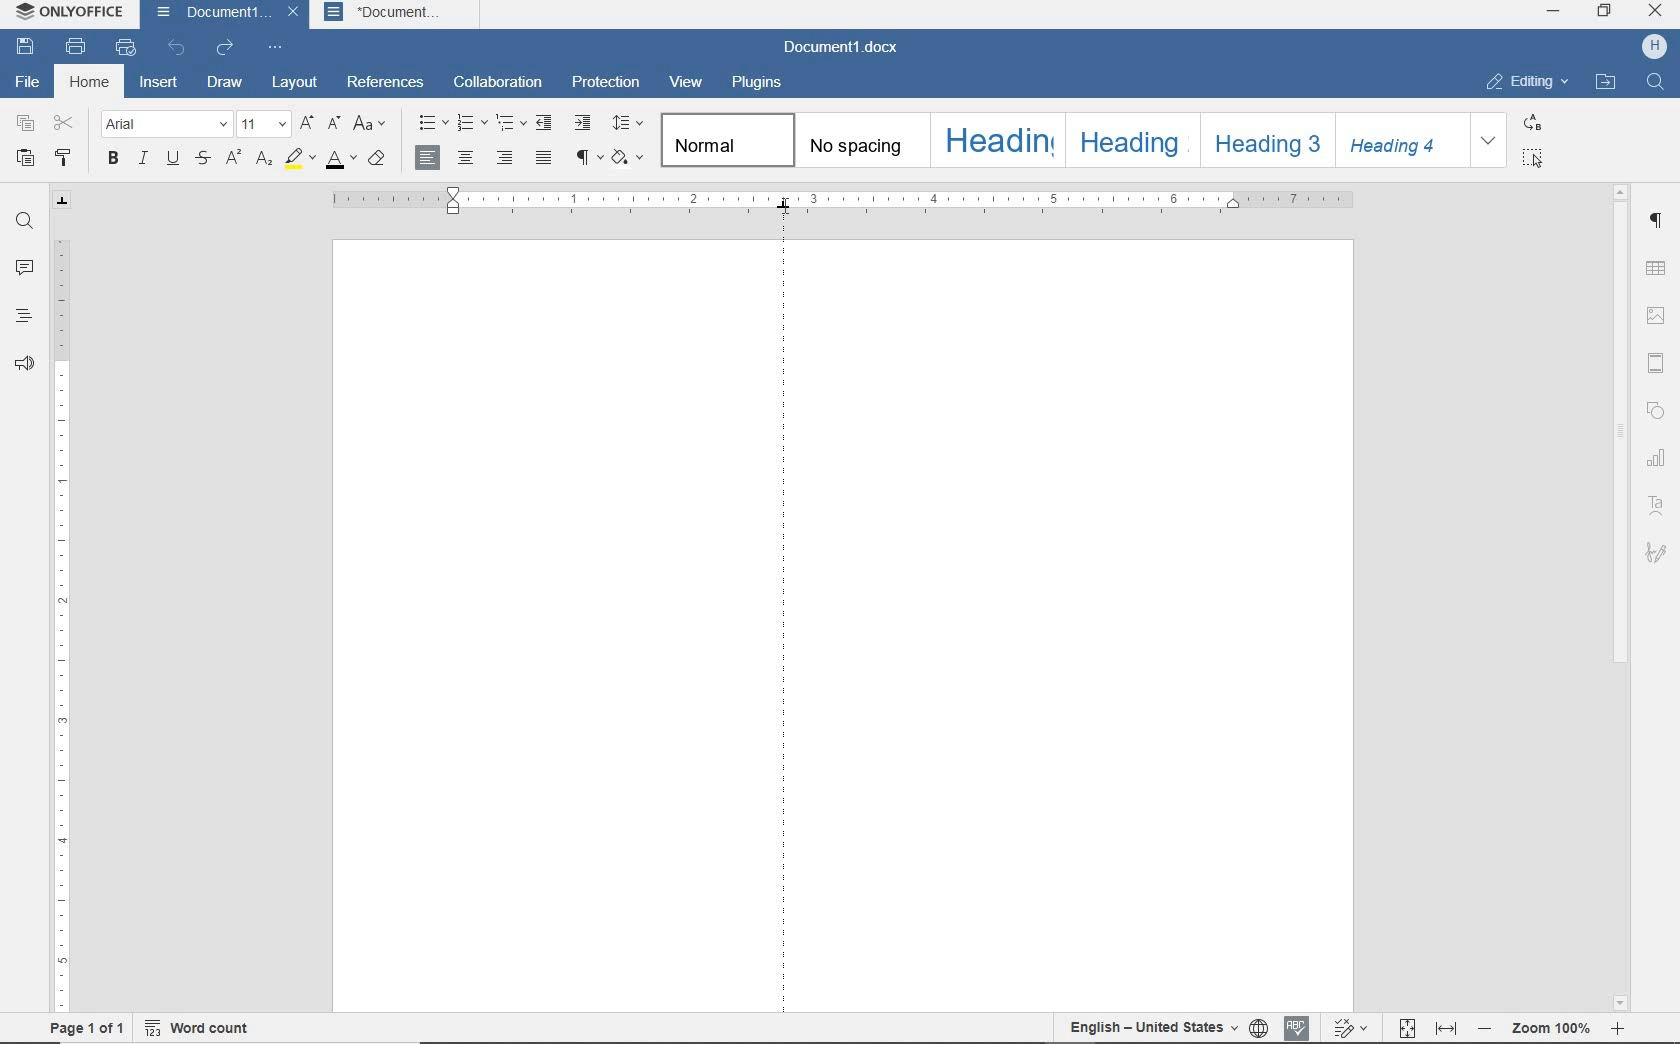  What do you see at coordinates (511, 122) in the screenshot?
I see `MULTILEVEL LIST` at bounding box center [511, 122].